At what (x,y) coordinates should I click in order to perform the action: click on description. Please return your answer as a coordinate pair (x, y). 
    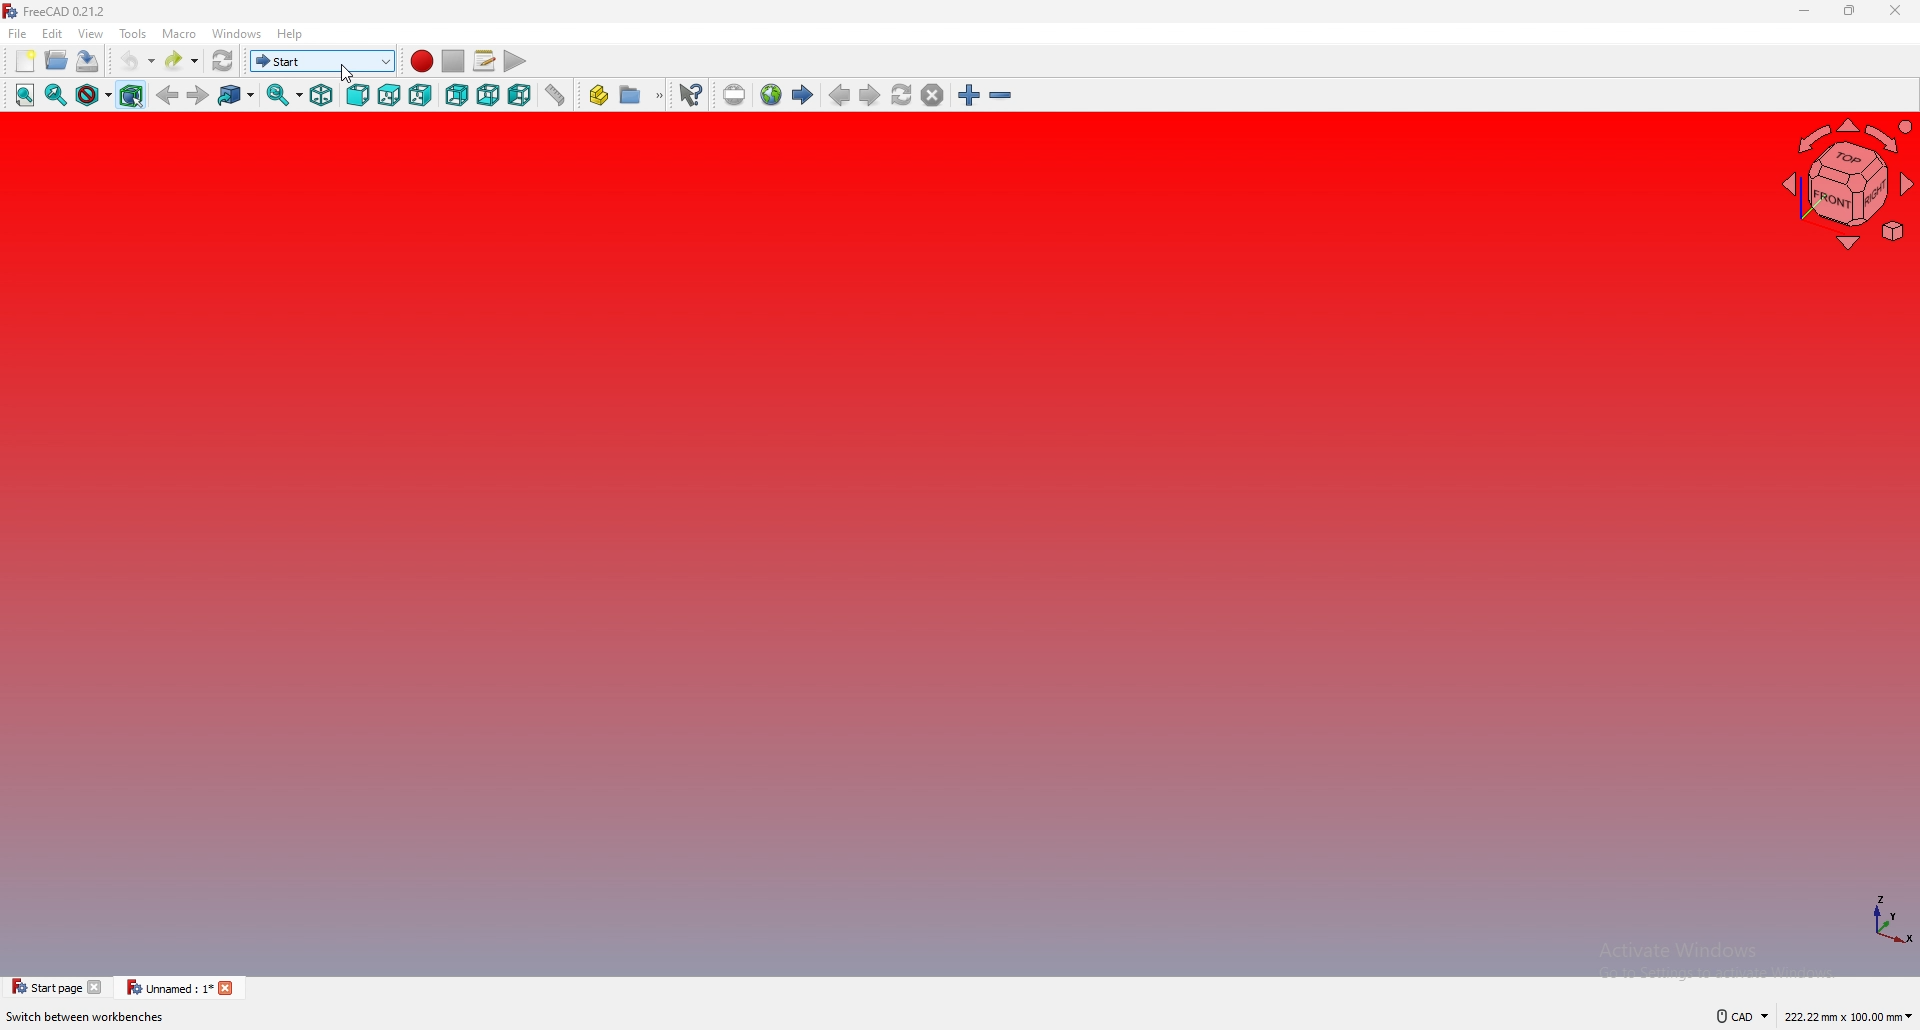
    Looking at the image, I should click on (84, 1017).